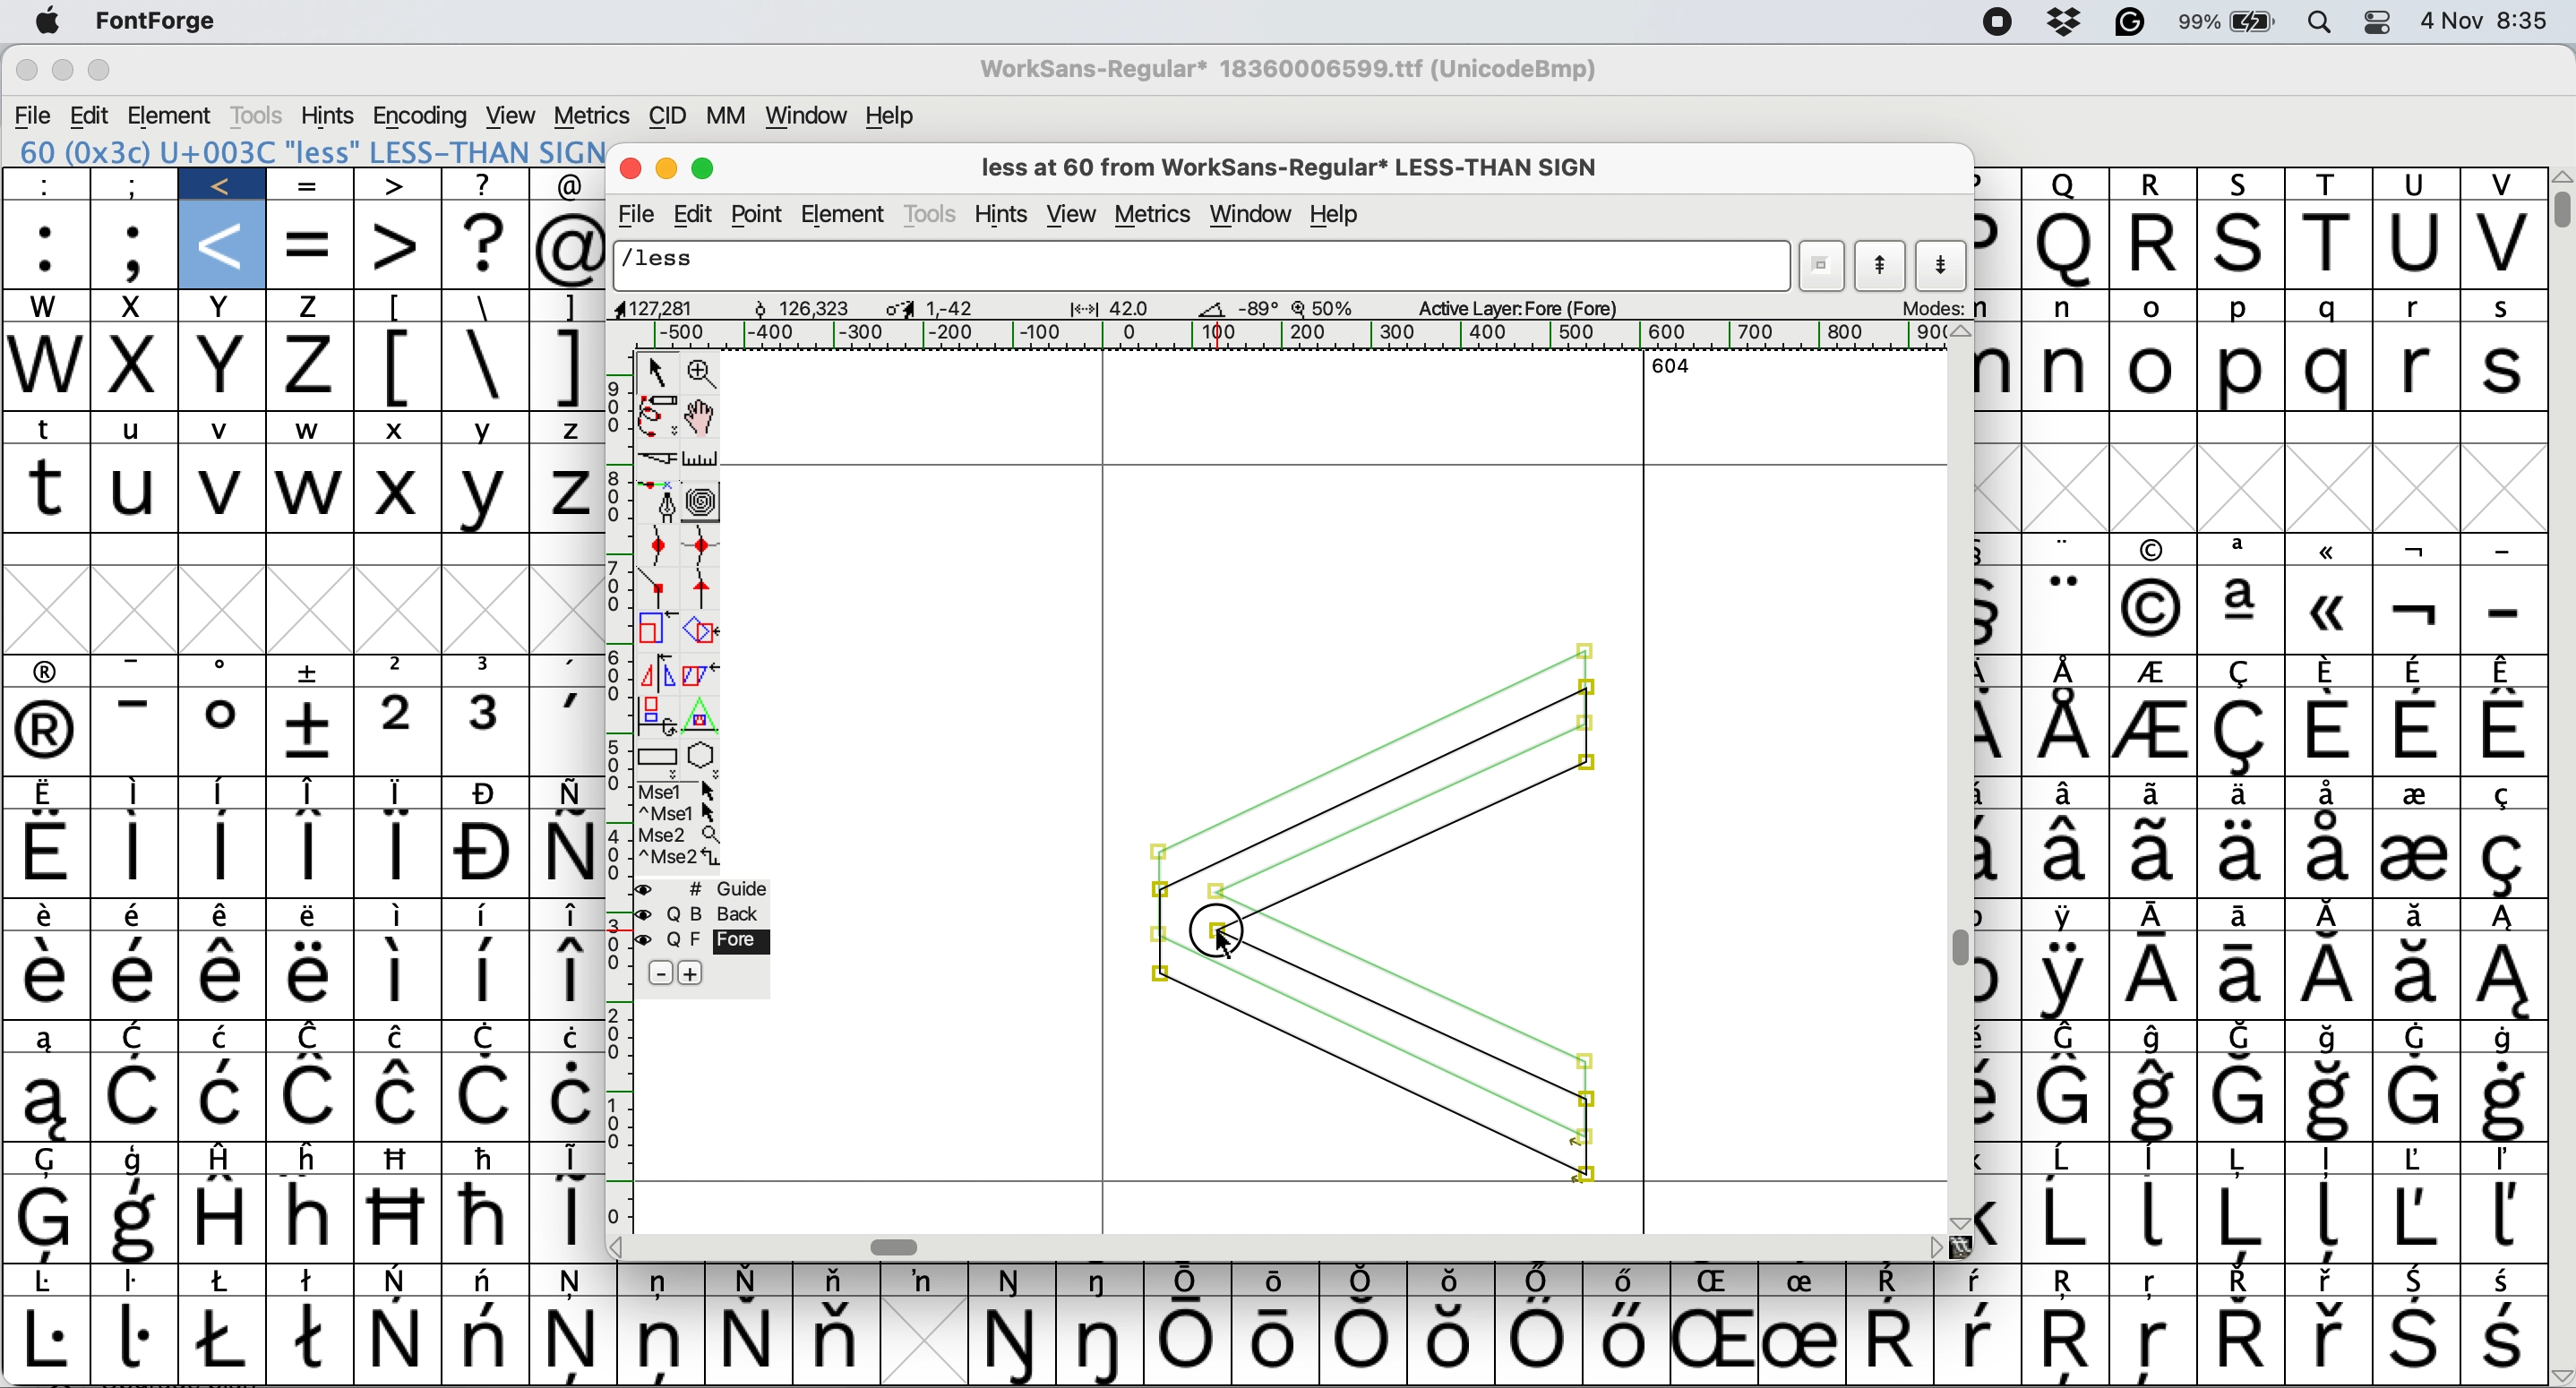 The image size is (2576, 1388). I want to click on Symbol, so click(2329, 548).